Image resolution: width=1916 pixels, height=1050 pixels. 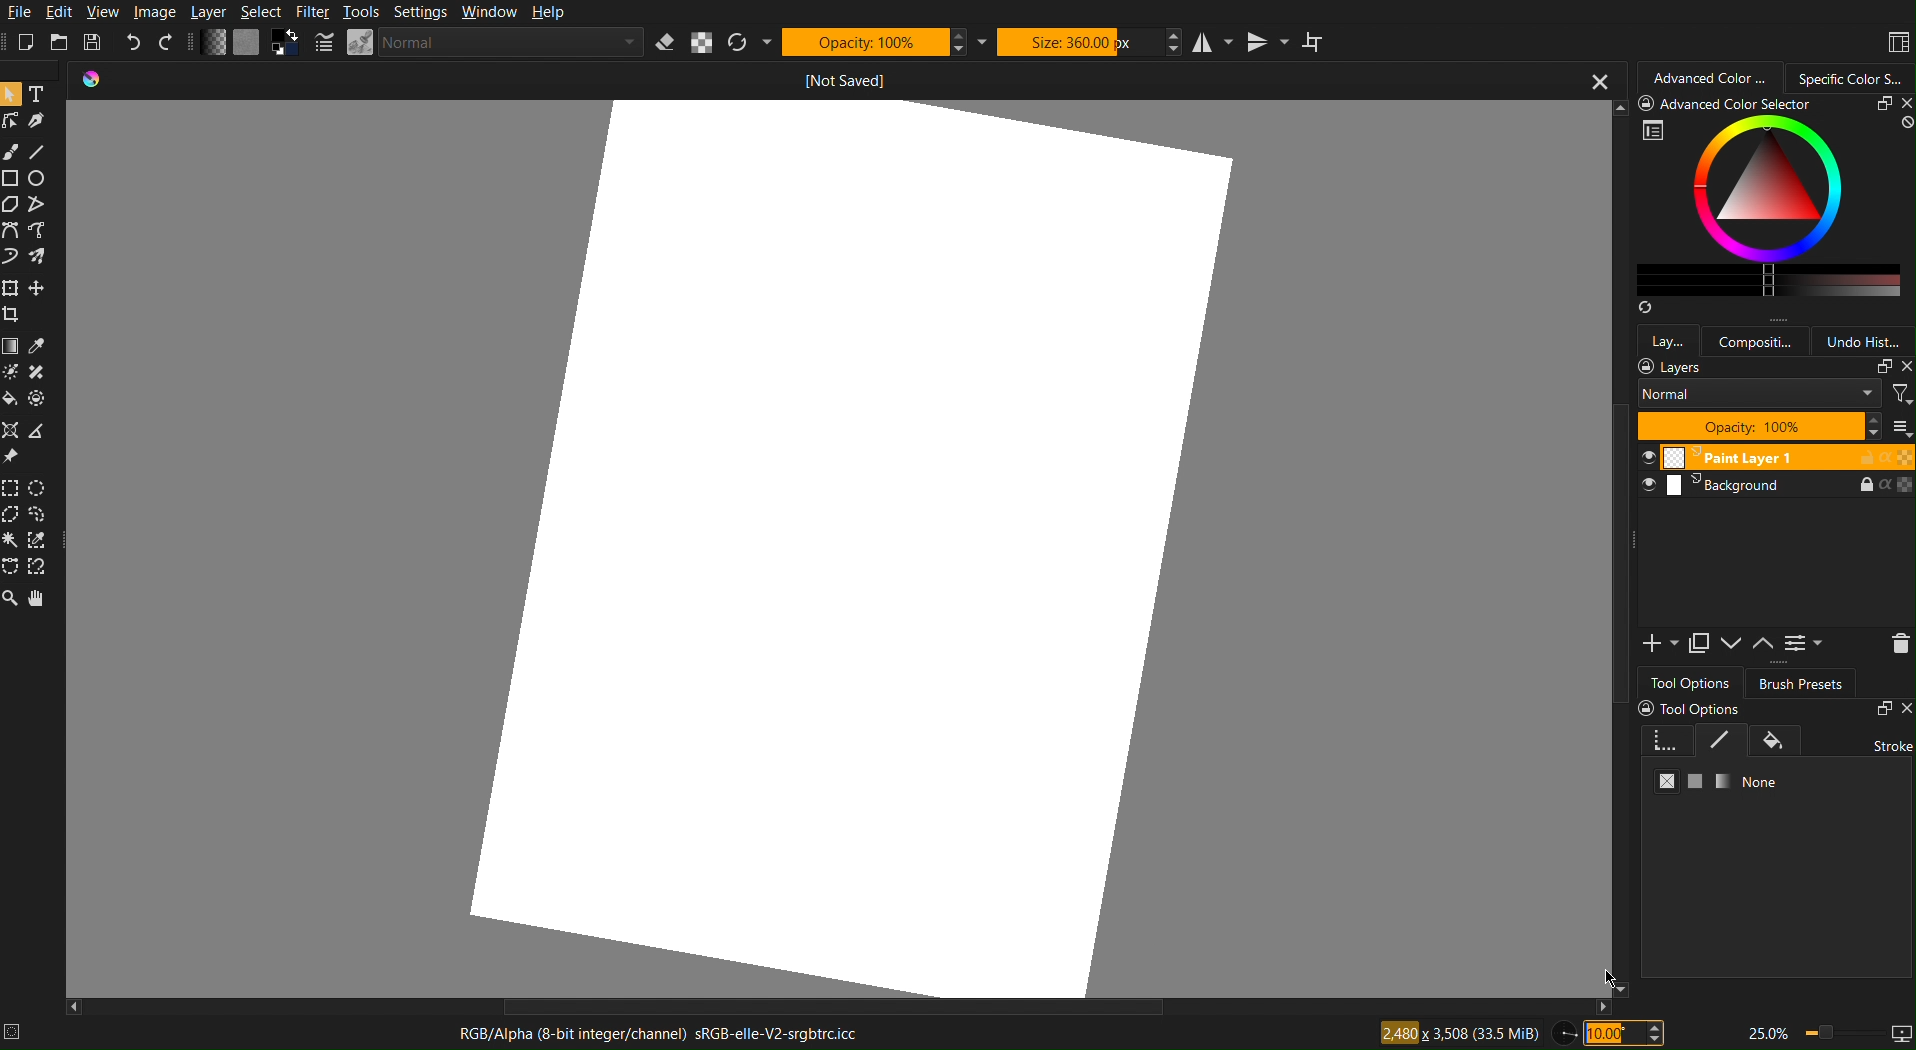 What do you see at coordinates (702, 42) in the screenshot?
I see `Alpha` at bounding box center [702, 42].